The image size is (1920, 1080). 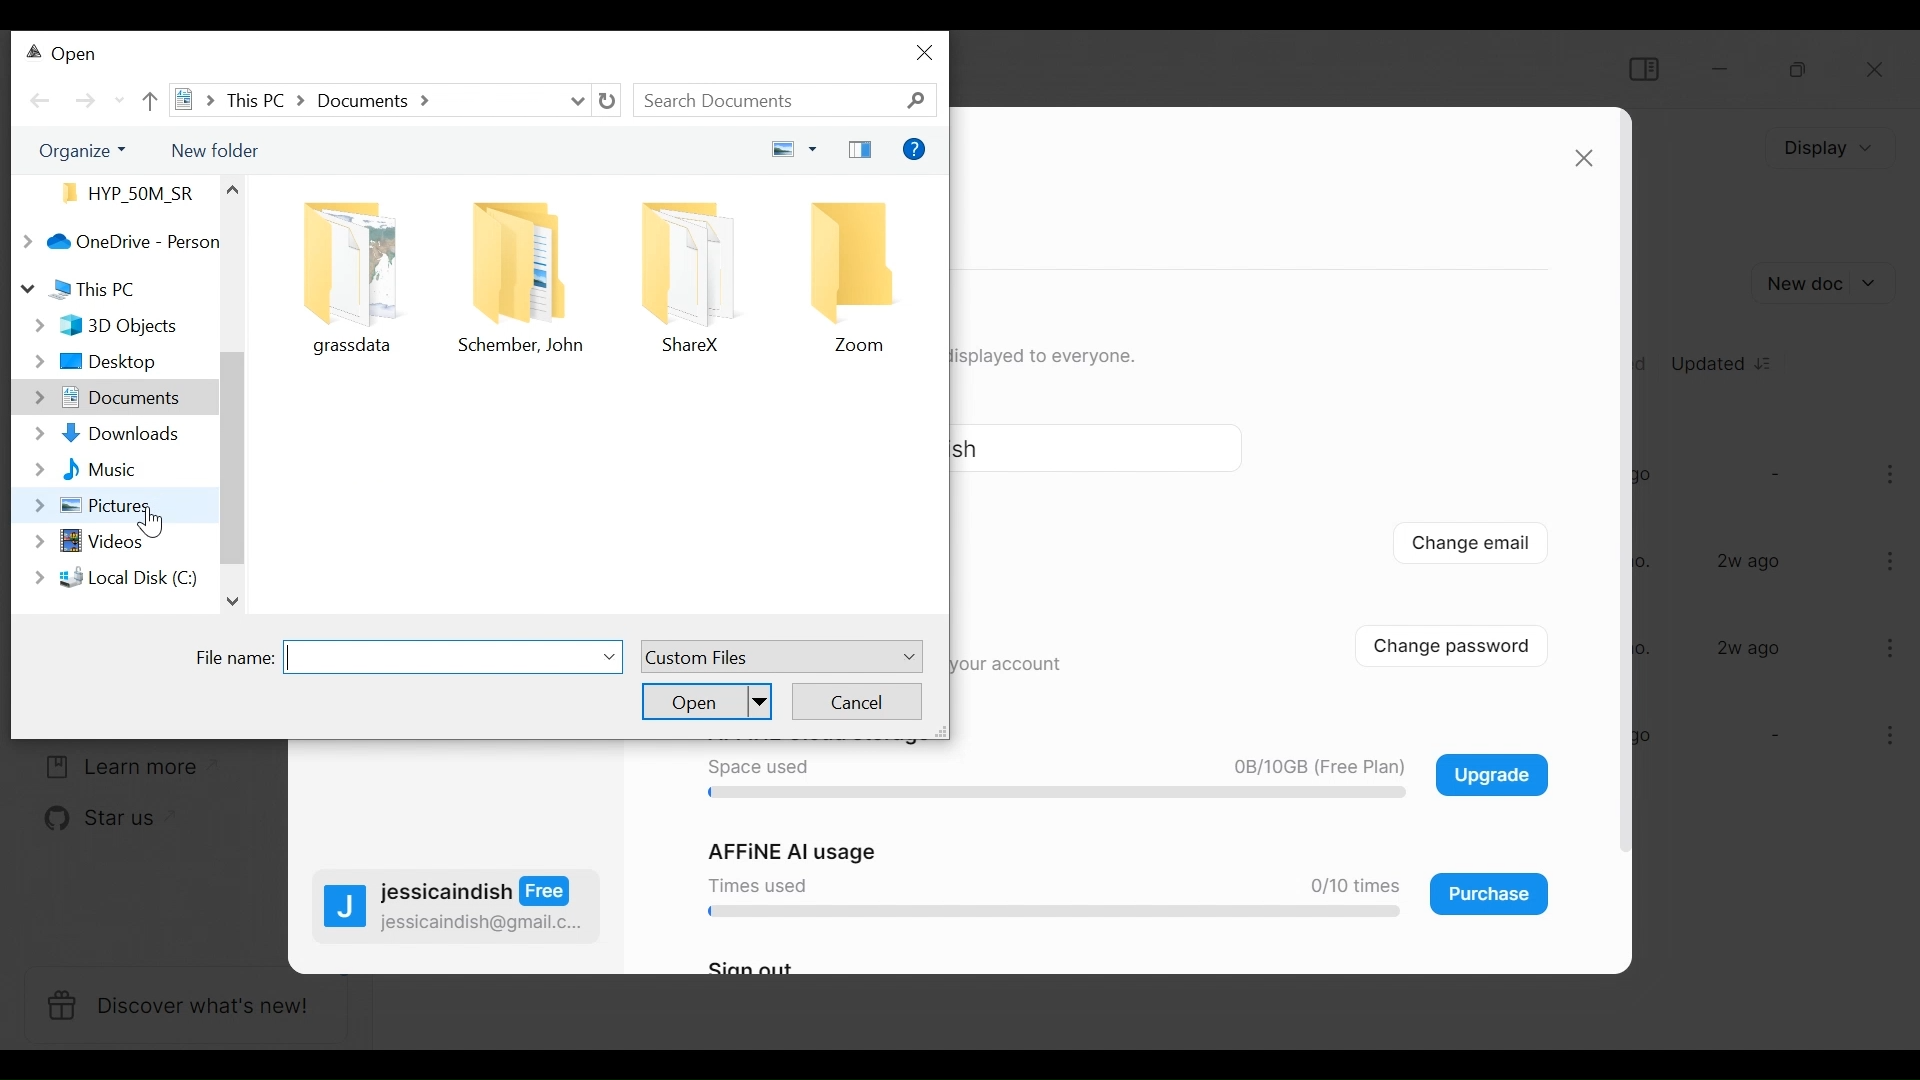 What do you see at coordinates (915, 151) in the screenshot?
I see `Get Help` at bounding box center [915, 151].